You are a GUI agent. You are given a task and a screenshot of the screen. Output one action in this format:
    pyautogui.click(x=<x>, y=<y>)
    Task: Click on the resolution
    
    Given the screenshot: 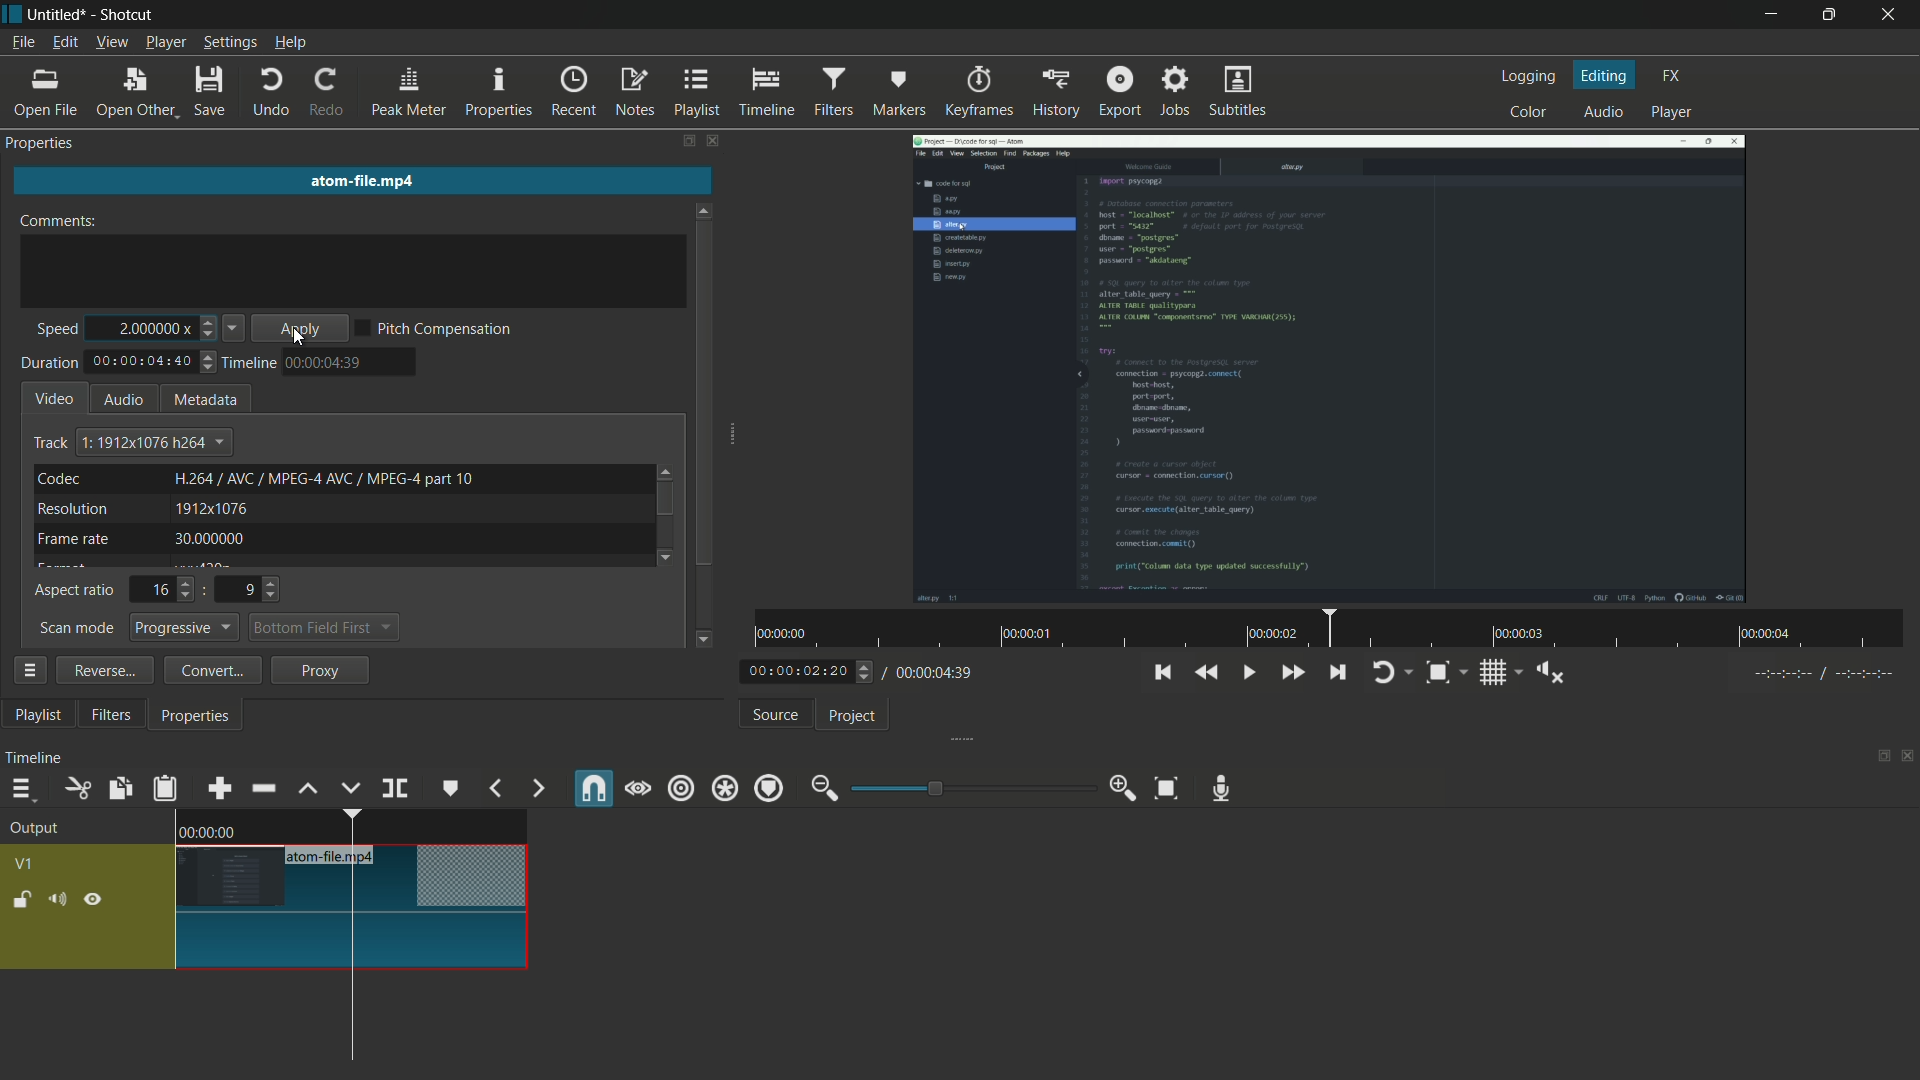 What is the action you would take?
    pyautogui.click(x=72, y=509)
    